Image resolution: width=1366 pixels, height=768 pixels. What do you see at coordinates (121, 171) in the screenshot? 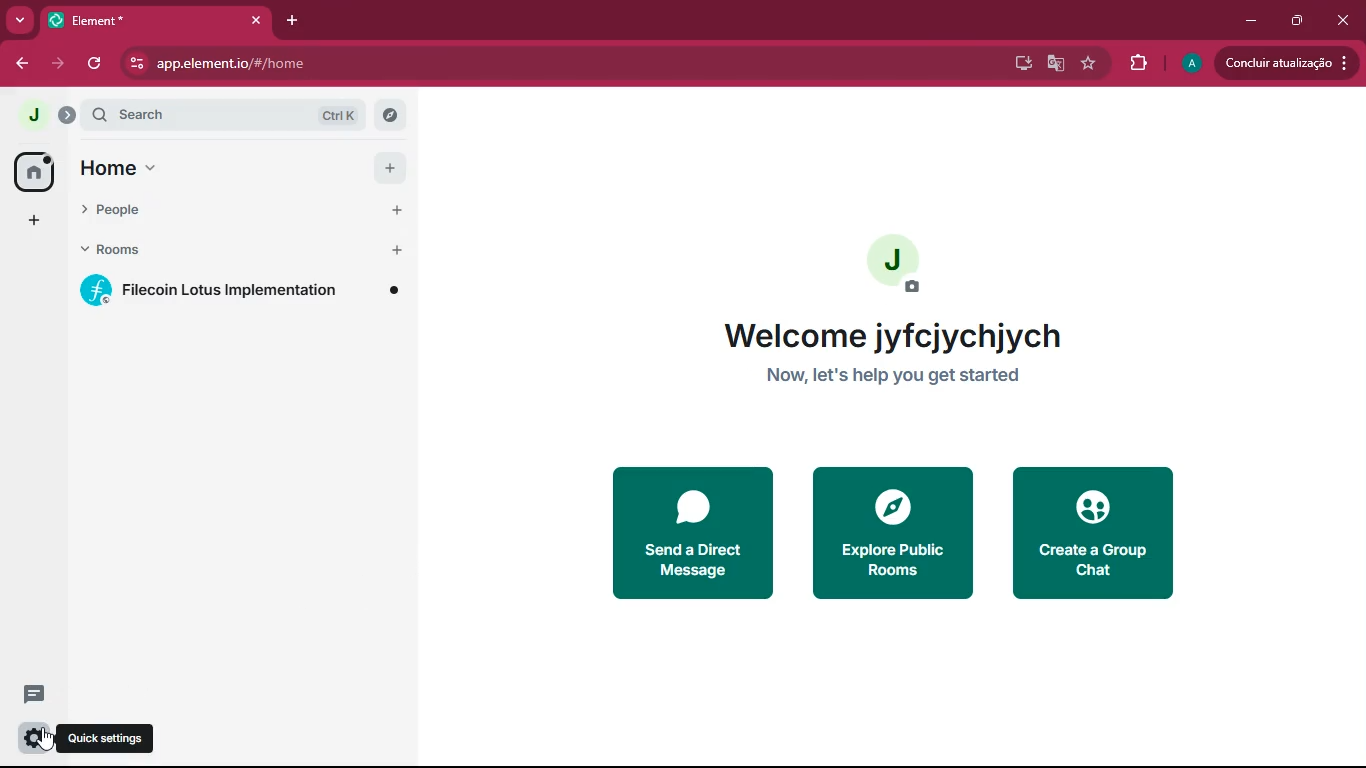
I see `home` at bounding box center [121, 171].